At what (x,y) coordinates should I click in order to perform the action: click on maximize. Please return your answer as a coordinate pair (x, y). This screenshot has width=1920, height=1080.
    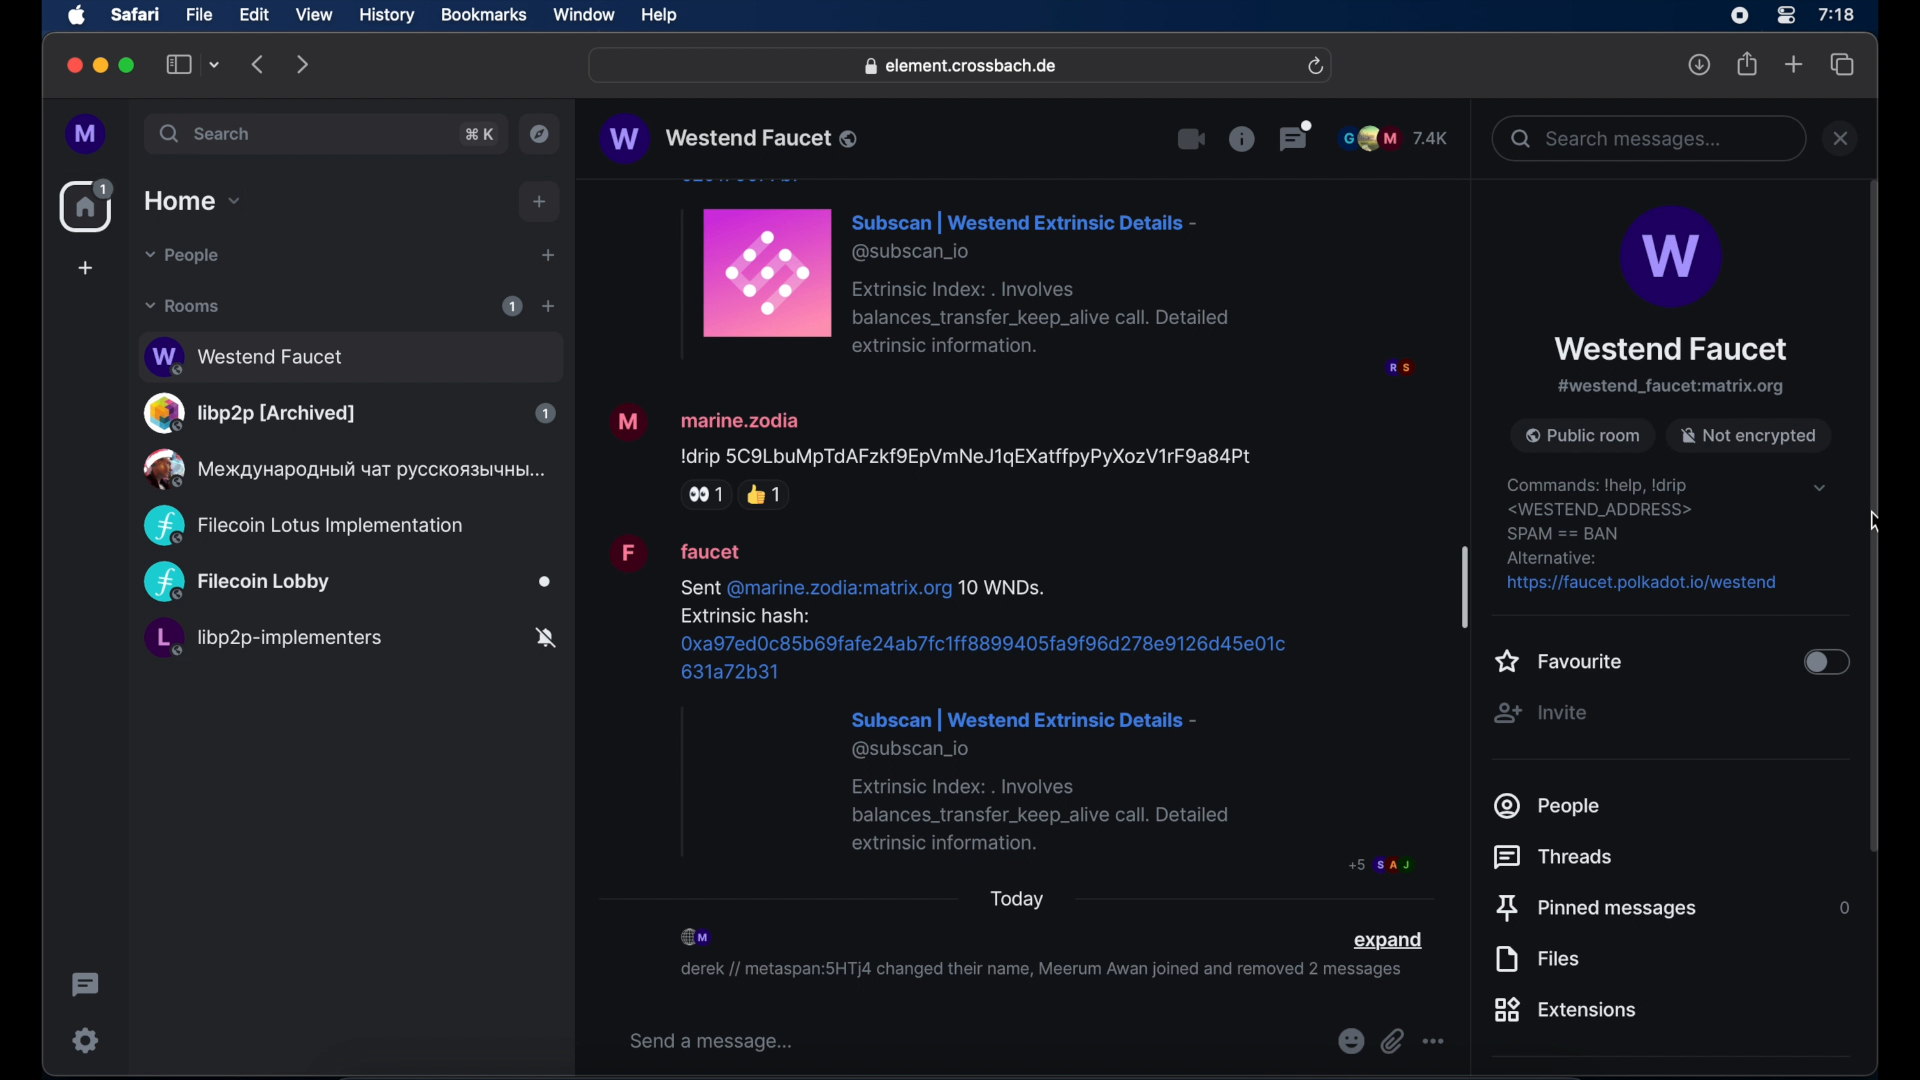
    Looking at the image, I should click on (129, 65).